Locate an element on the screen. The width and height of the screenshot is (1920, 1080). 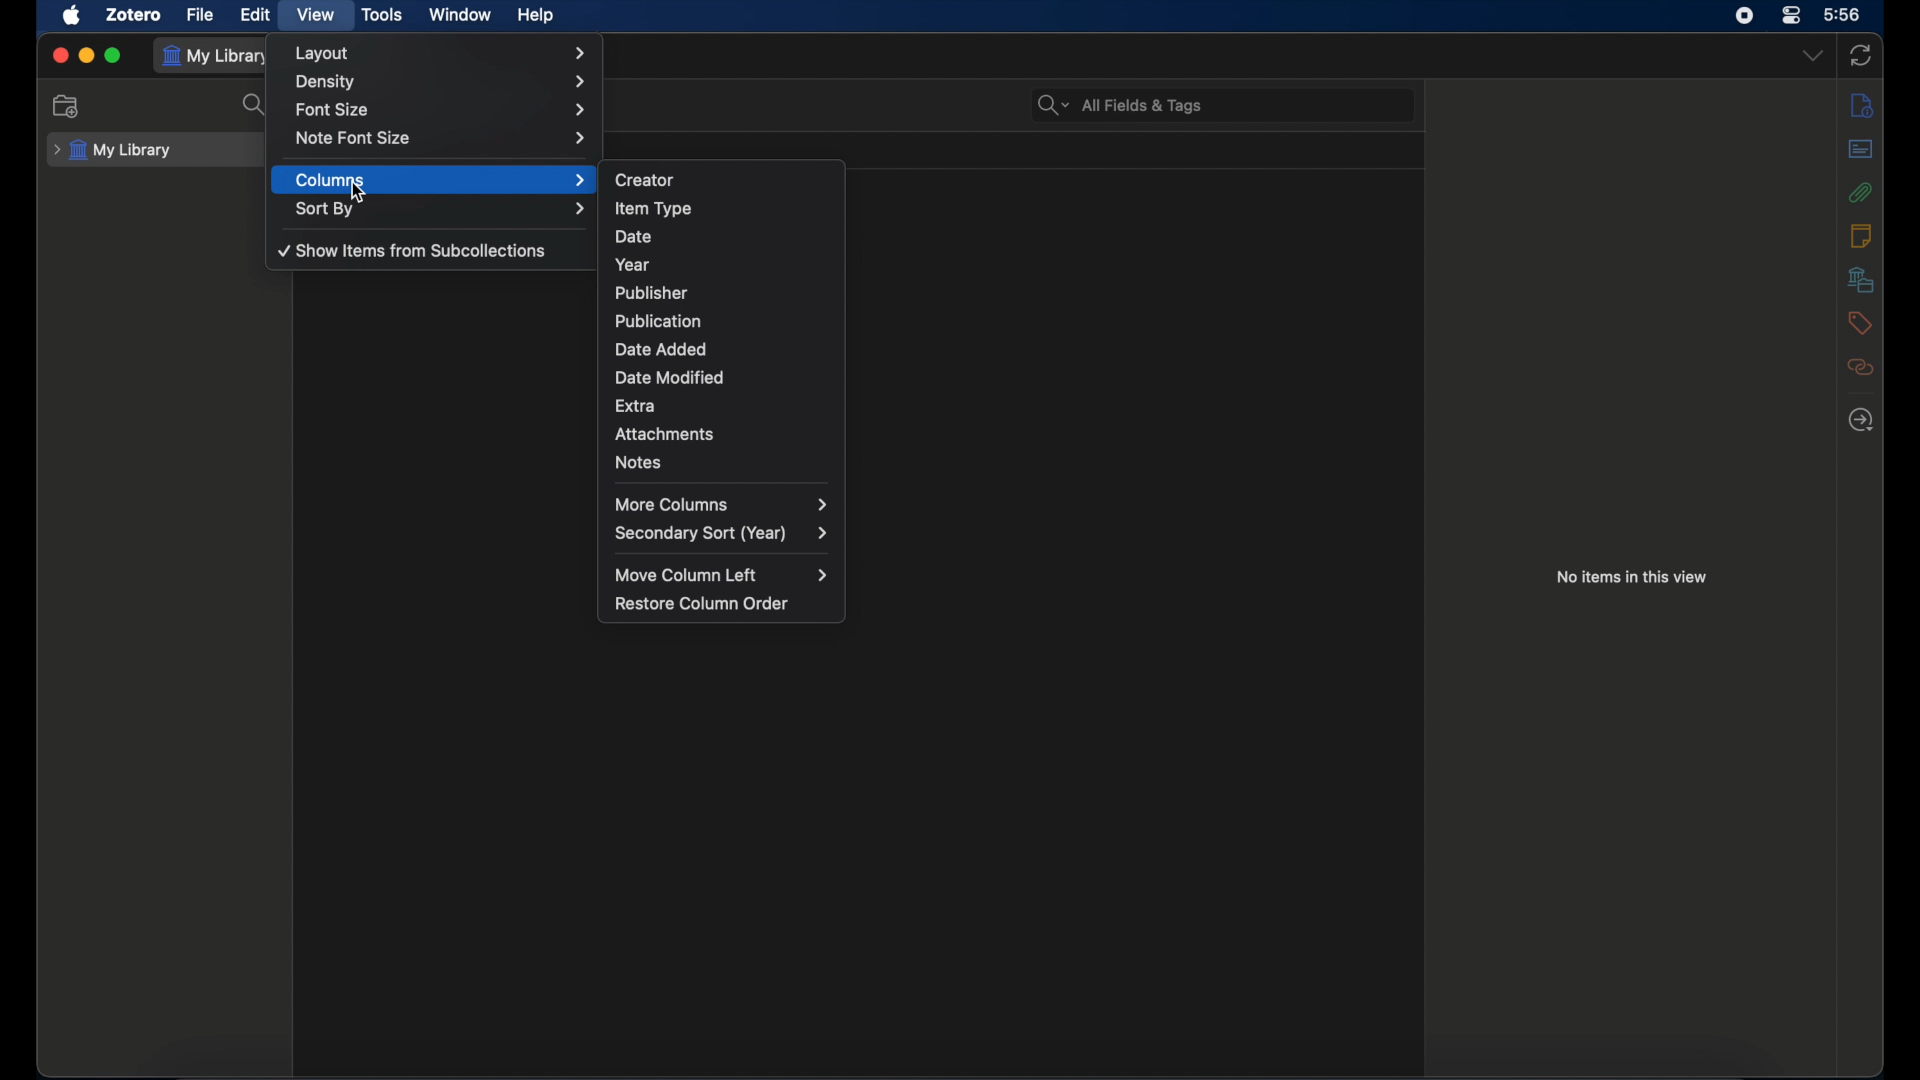
maximize is located at coordinates (114, 56).